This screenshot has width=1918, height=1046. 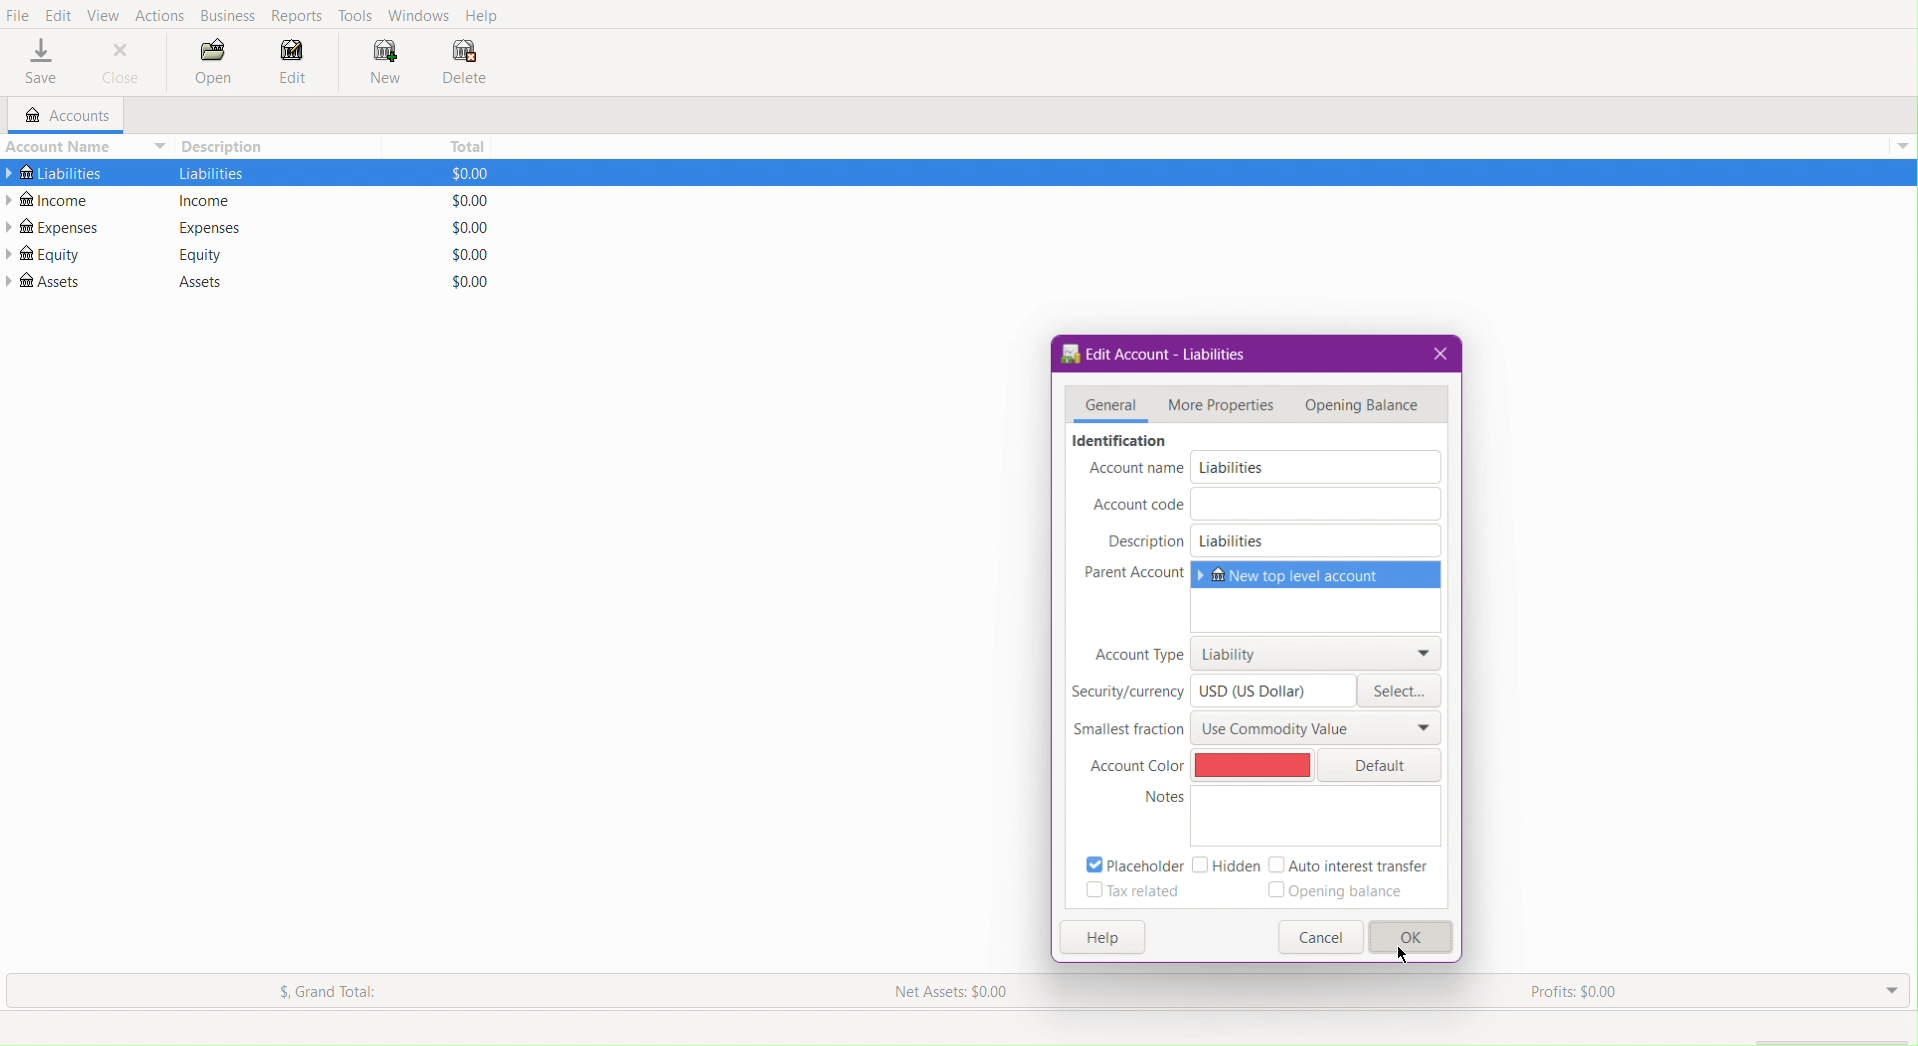 I want to click on Actions, so click(x=160, y=13).